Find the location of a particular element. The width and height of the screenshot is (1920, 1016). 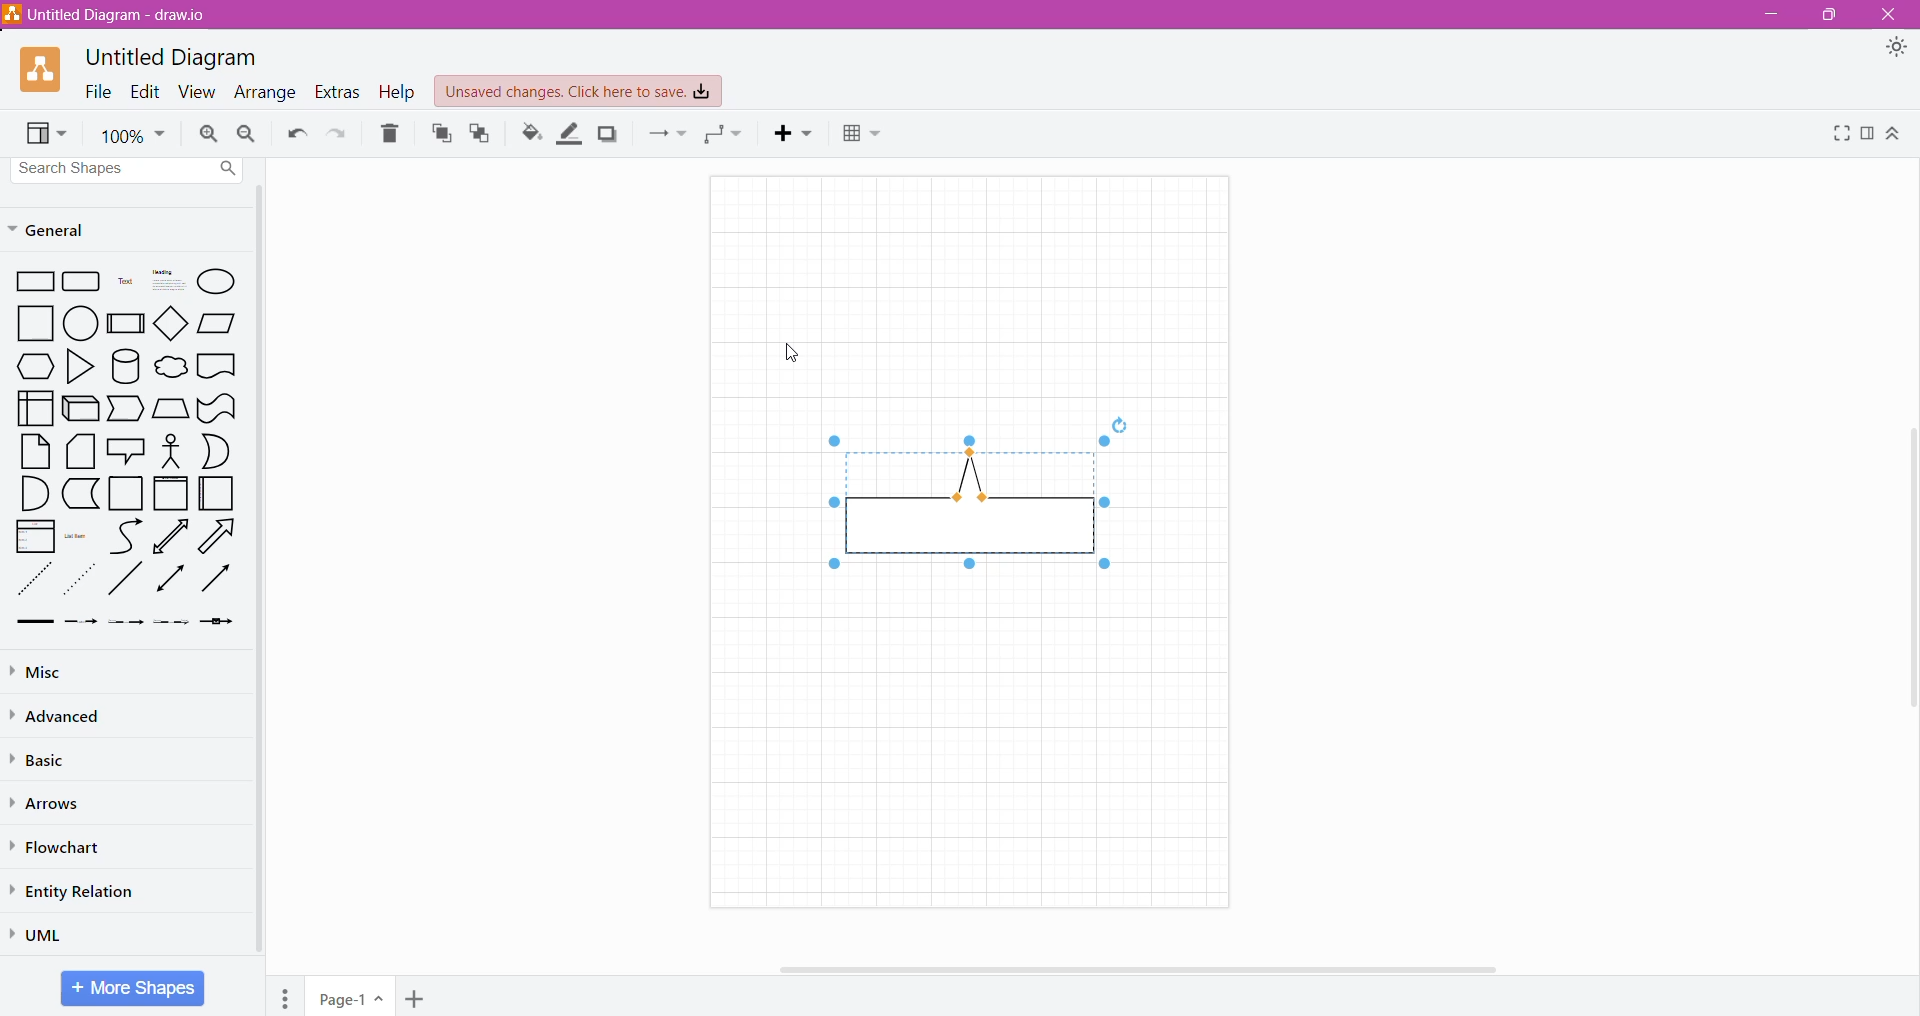

Speech Bubble is located at coordinates (126, 449).